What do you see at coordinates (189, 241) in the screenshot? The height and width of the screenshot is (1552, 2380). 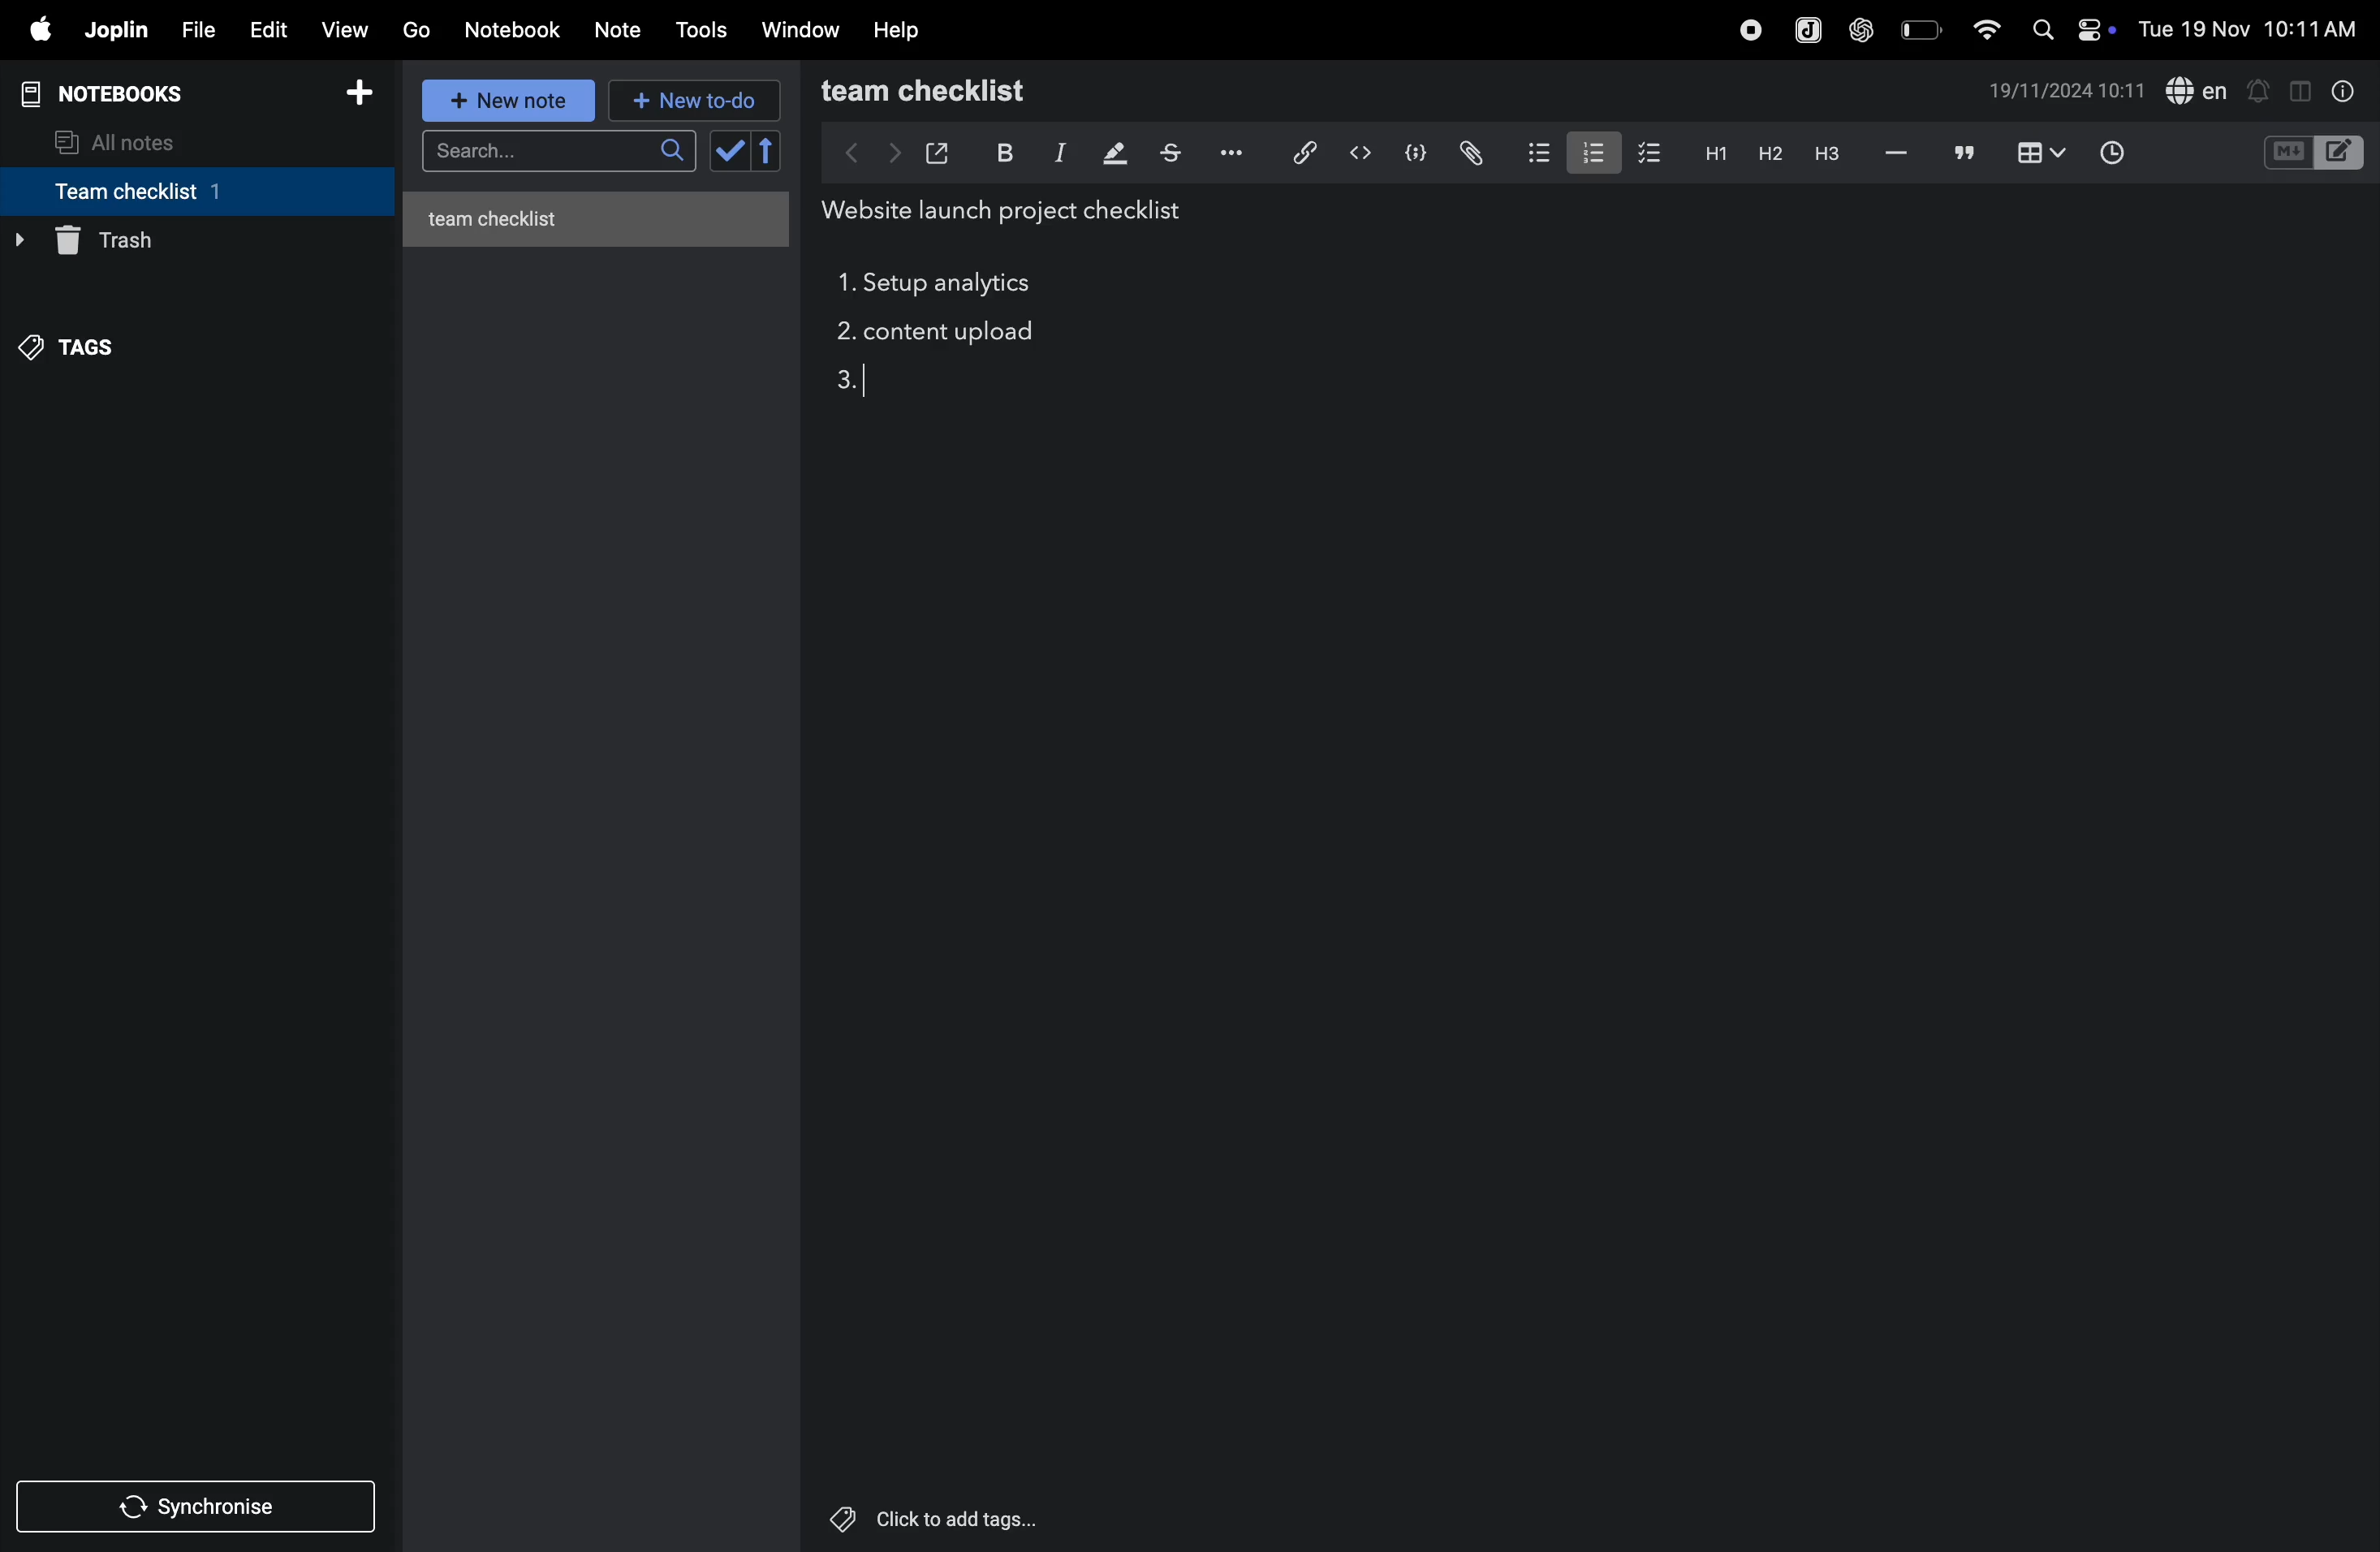 I see `trash` at bounding box center [189, 241].